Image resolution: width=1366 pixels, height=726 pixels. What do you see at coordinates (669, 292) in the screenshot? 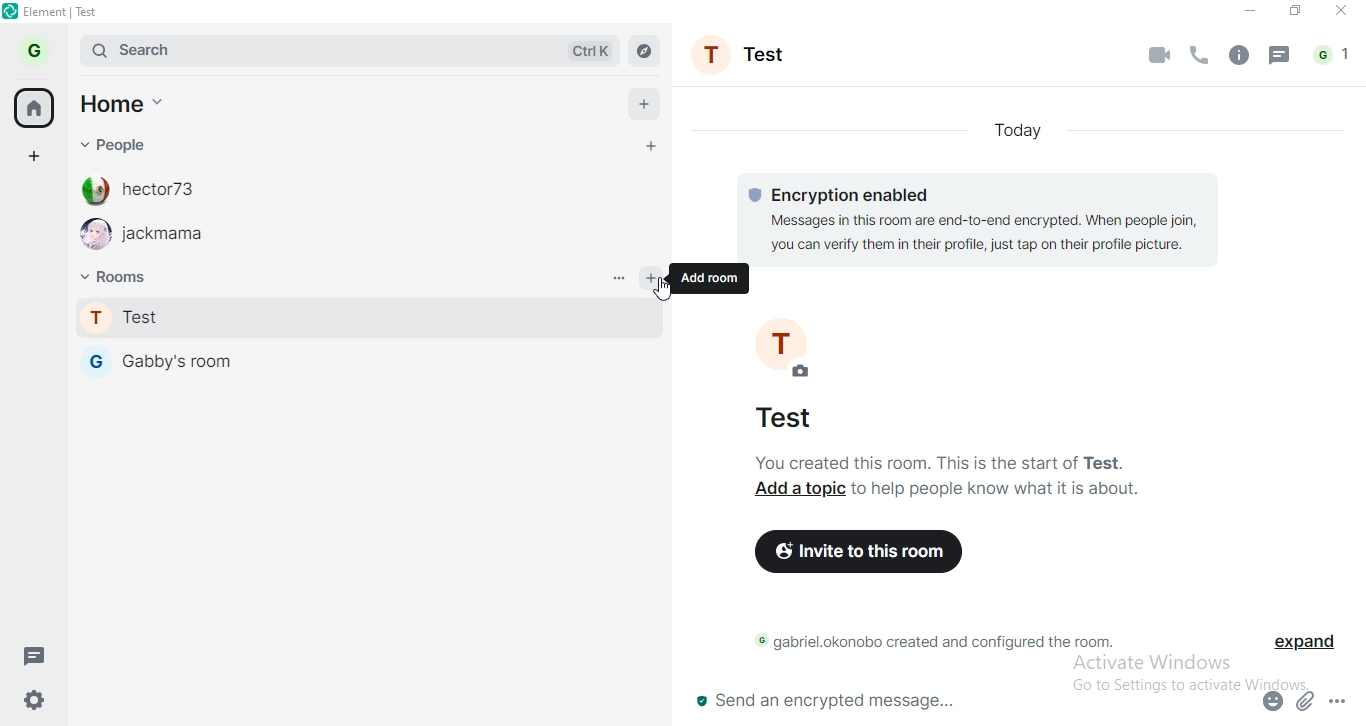
I see `cursor` at bounding box center [669, 292].